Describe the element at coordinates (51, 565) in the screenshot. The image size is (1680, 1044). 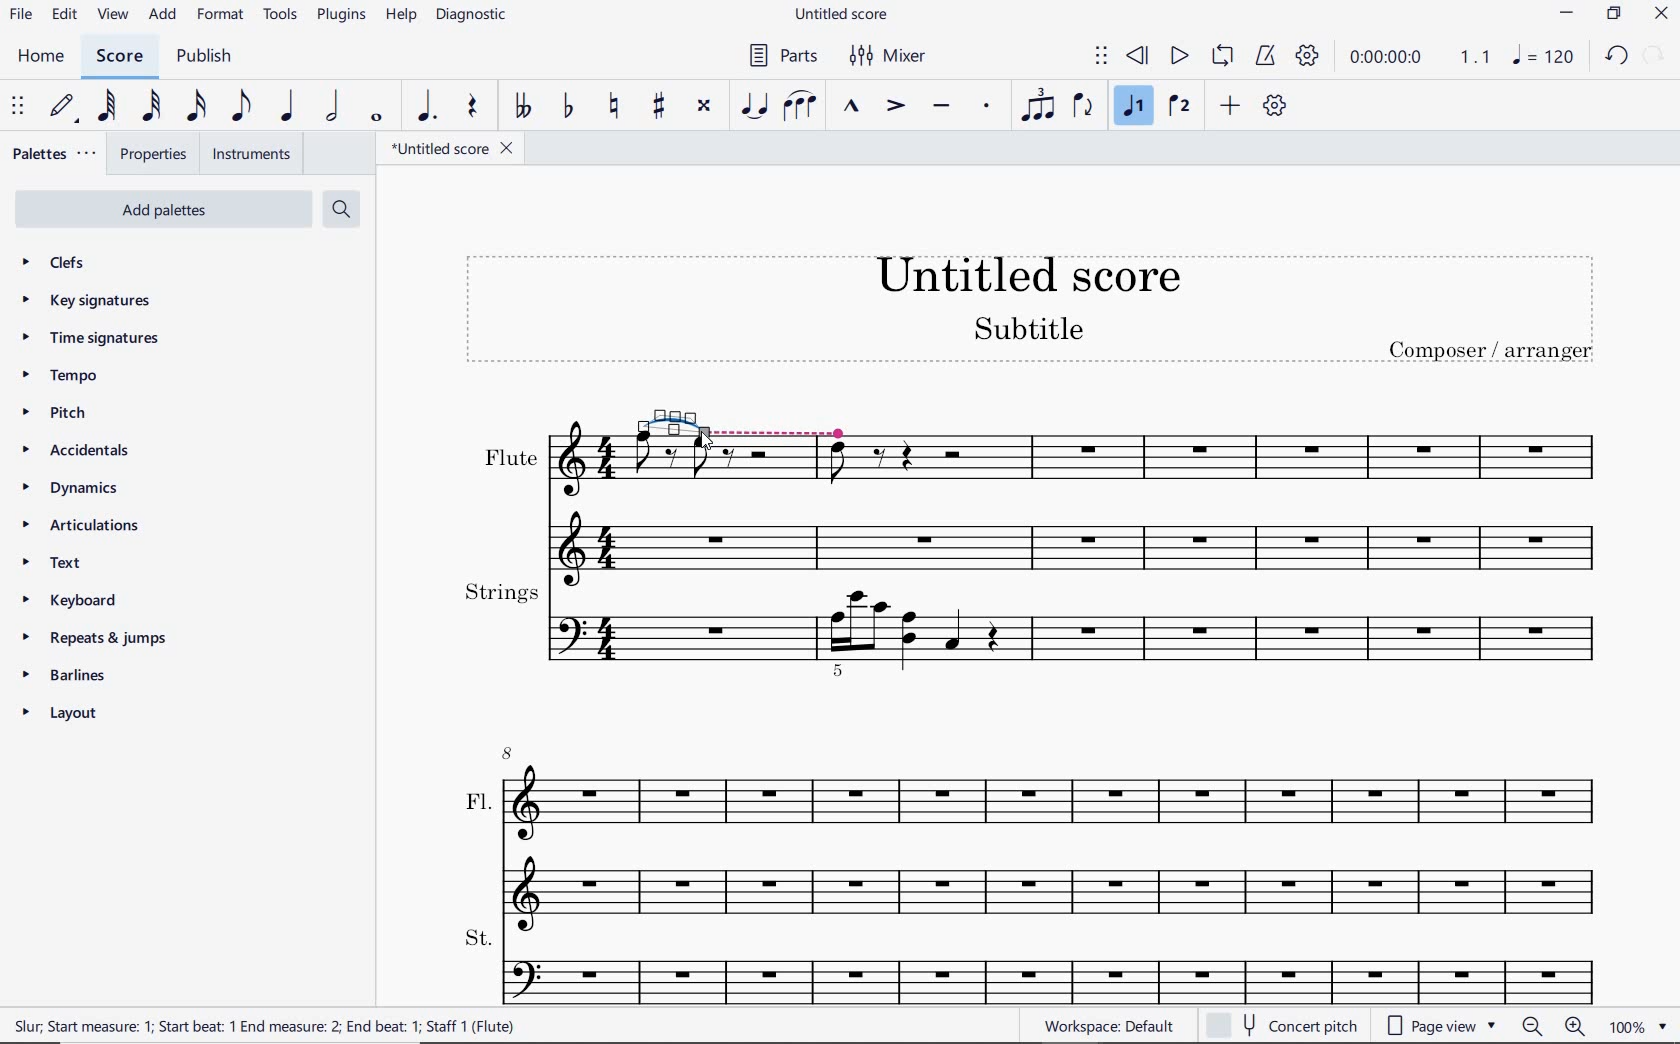
I see `text` at that location.